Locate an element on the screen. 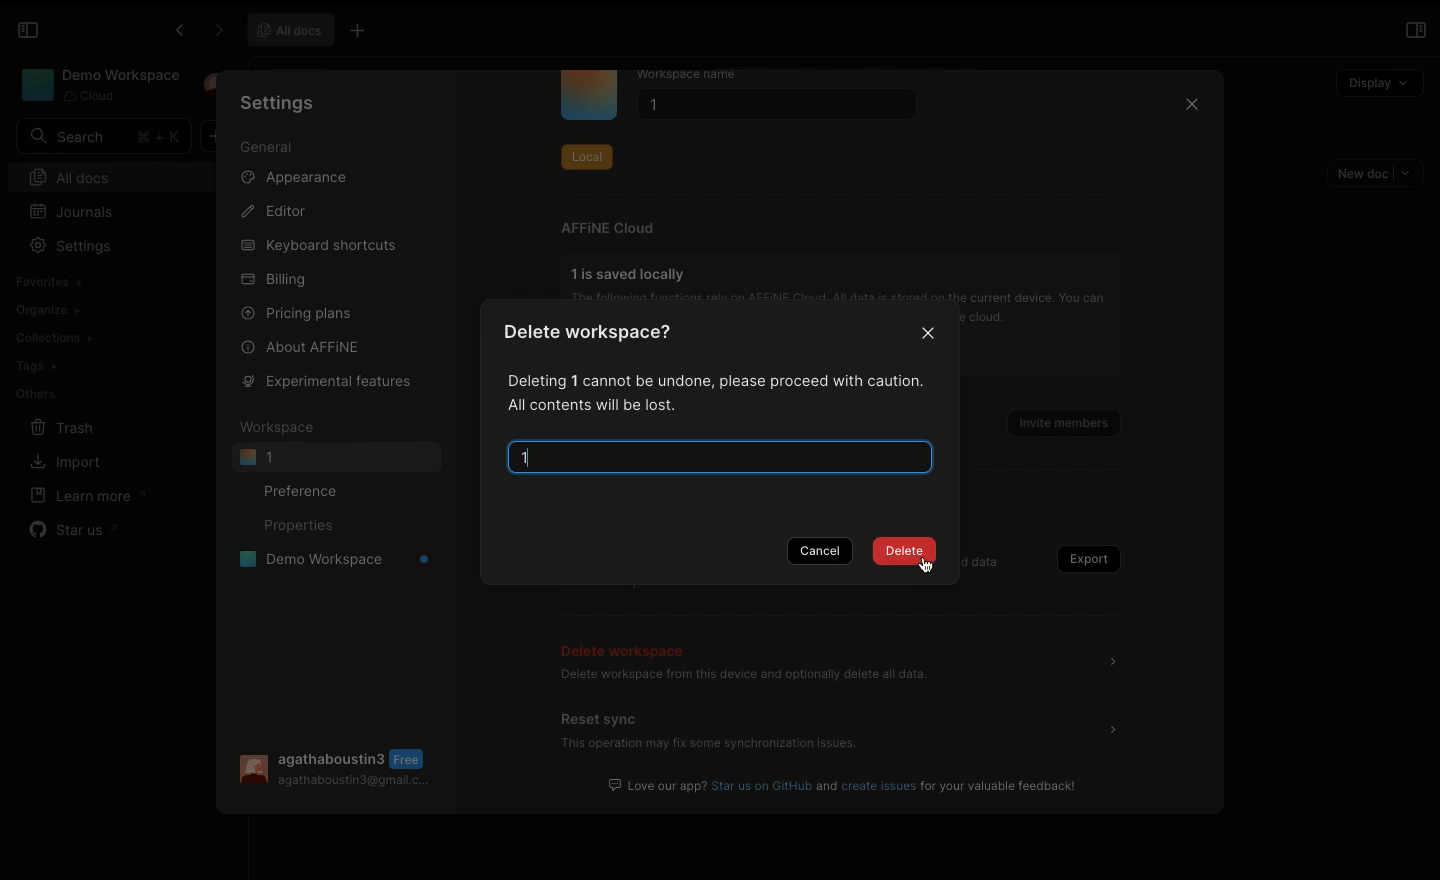 The image size is (1440, 880). Icon is located at coordinates (589, 96).